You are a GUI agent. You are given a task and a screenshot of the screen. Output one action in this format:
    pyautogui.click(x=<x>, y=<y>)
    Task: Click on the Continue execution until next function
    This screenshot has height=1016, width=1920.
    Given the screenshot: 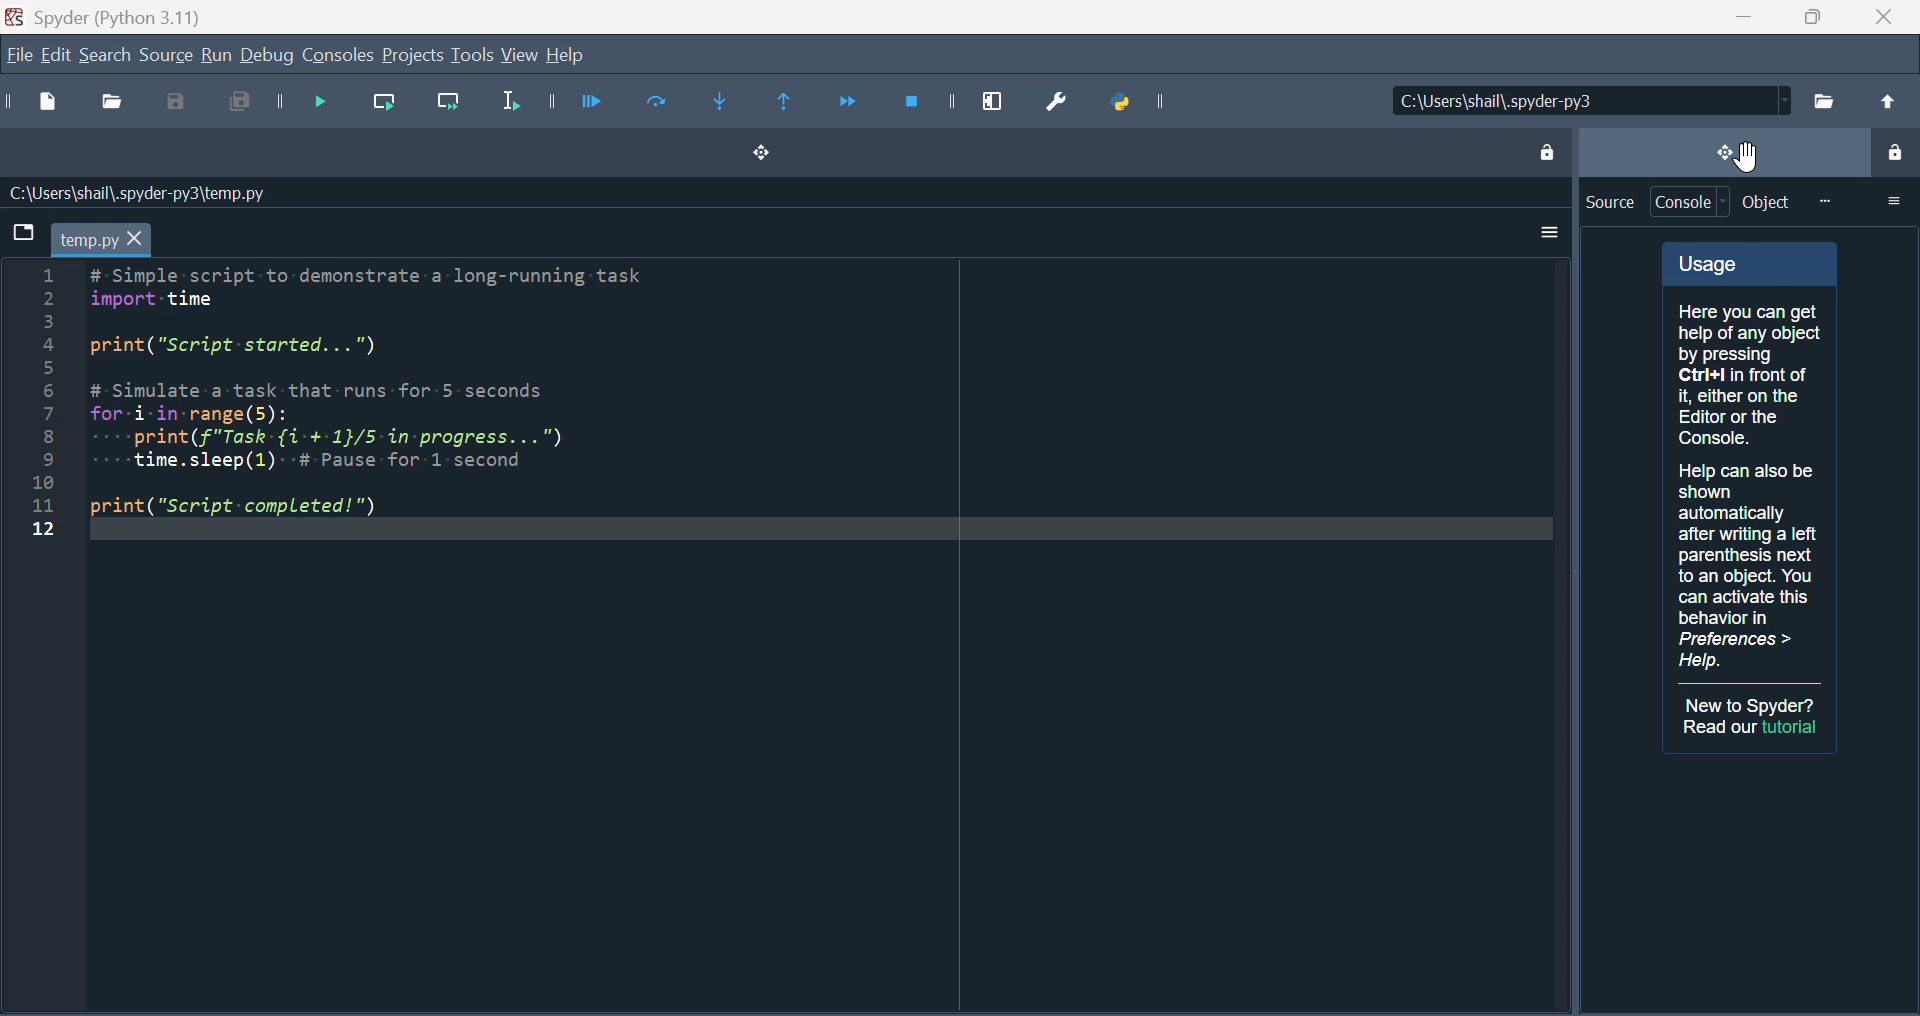 What is the action you would take?
    pyautogui.click(x=847, y=101)
    